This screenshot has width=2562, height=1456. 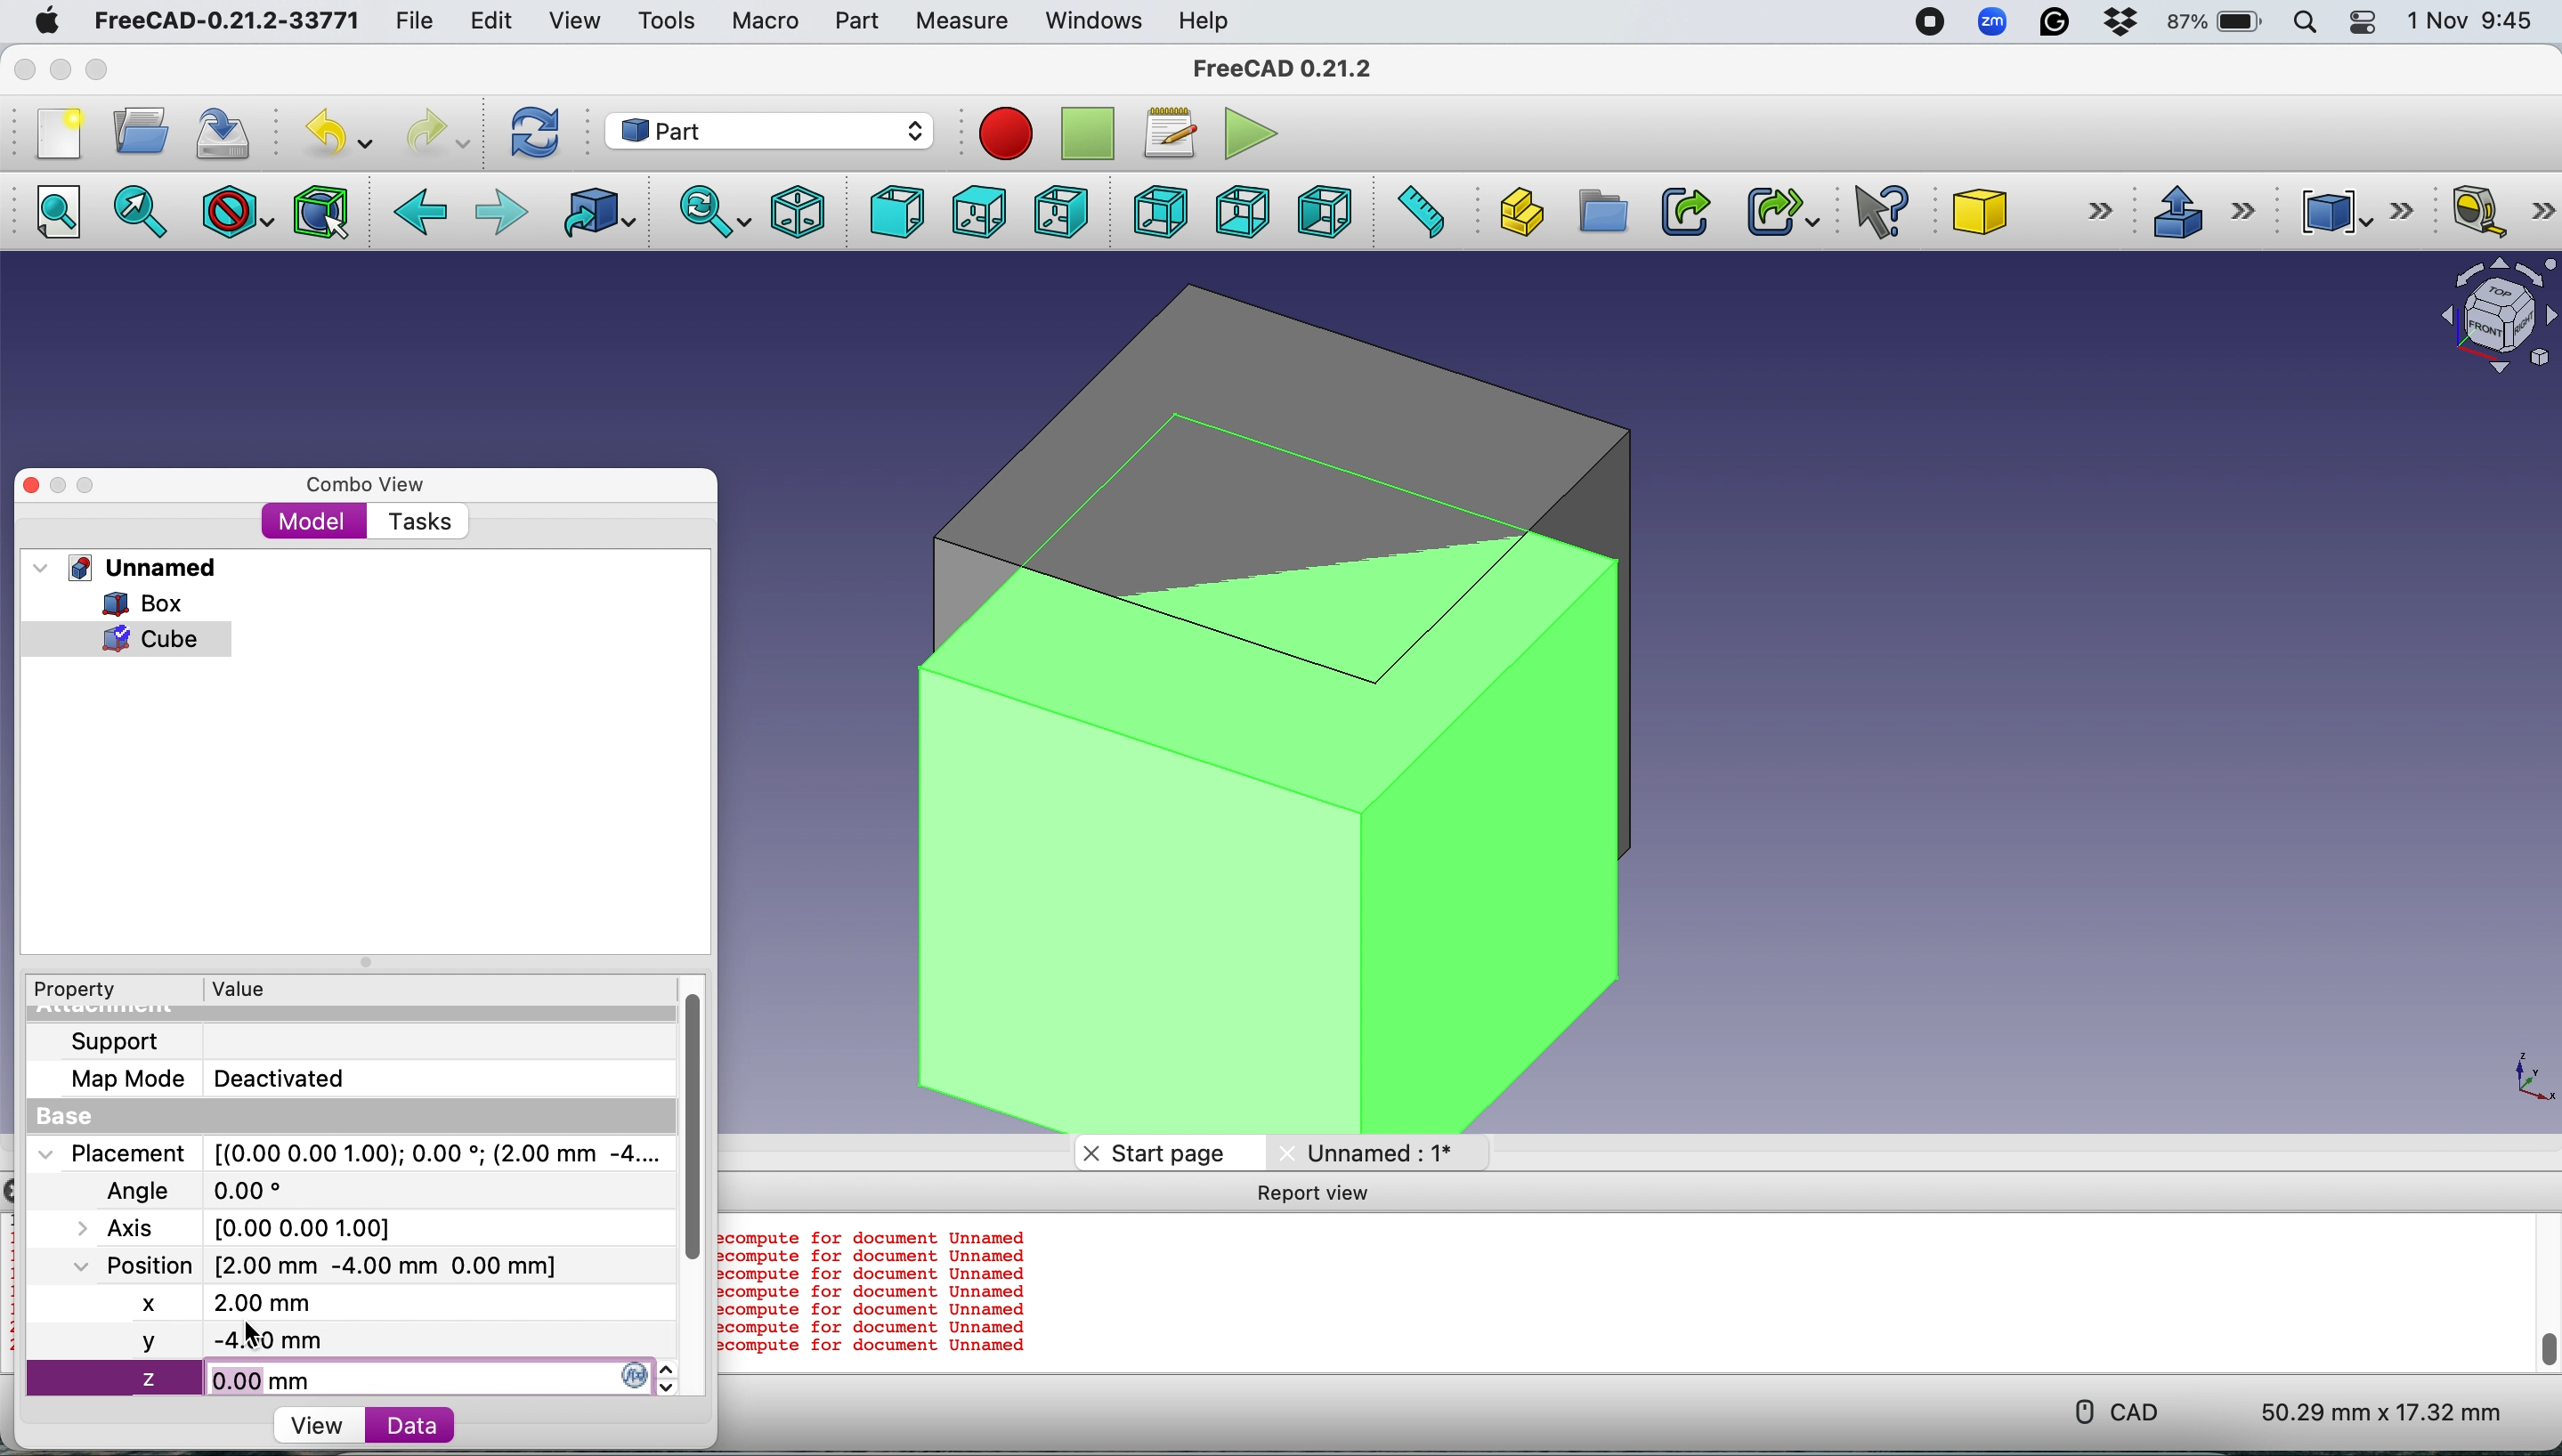 What do you see at coordinates (252, 1228) in the screenshot?
I see `Axis [0.00 0.00 1.00]` at bounding box center [252, 1228].